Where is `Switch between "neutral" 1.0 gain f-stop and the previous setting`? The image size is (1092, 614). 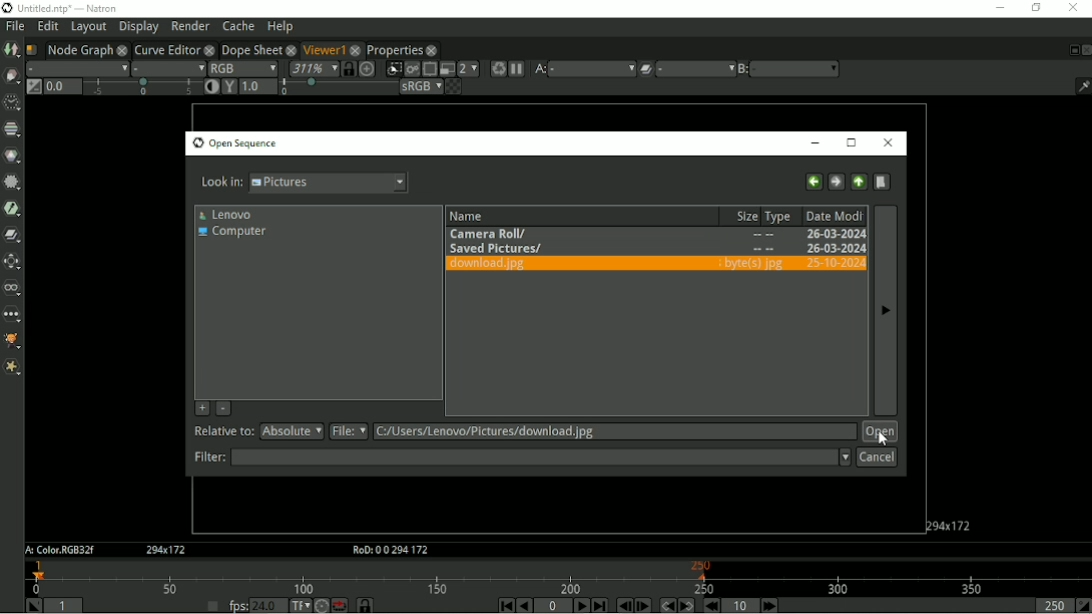
Switch between "neutral" 1.0 gain f-stop and the previous setting is located at coordinates (33, 87).